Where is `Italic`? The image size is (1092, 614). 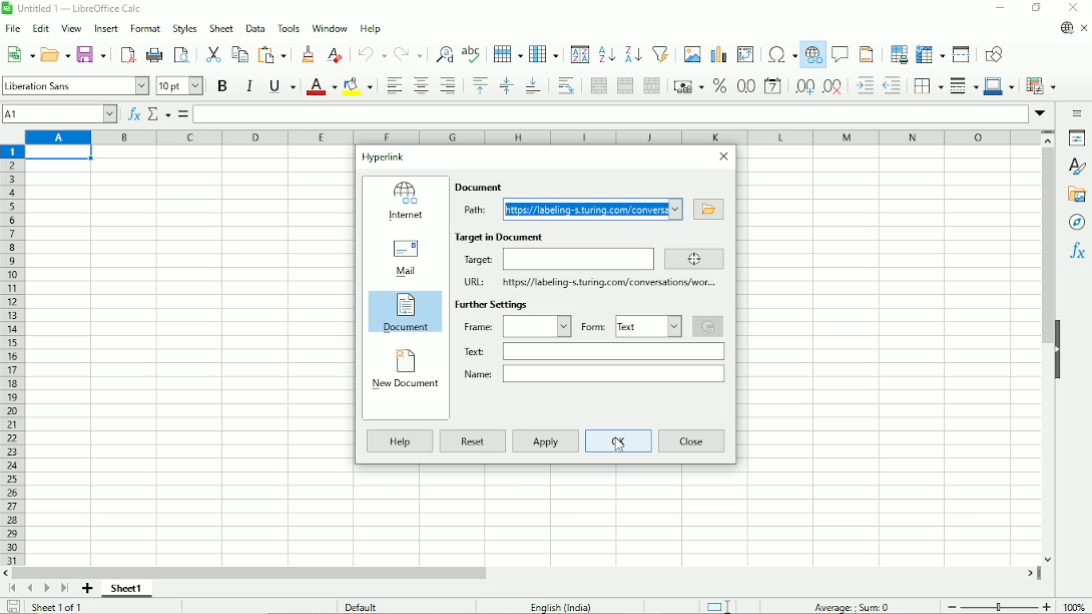
Italic is located at coordinates (250, 86).